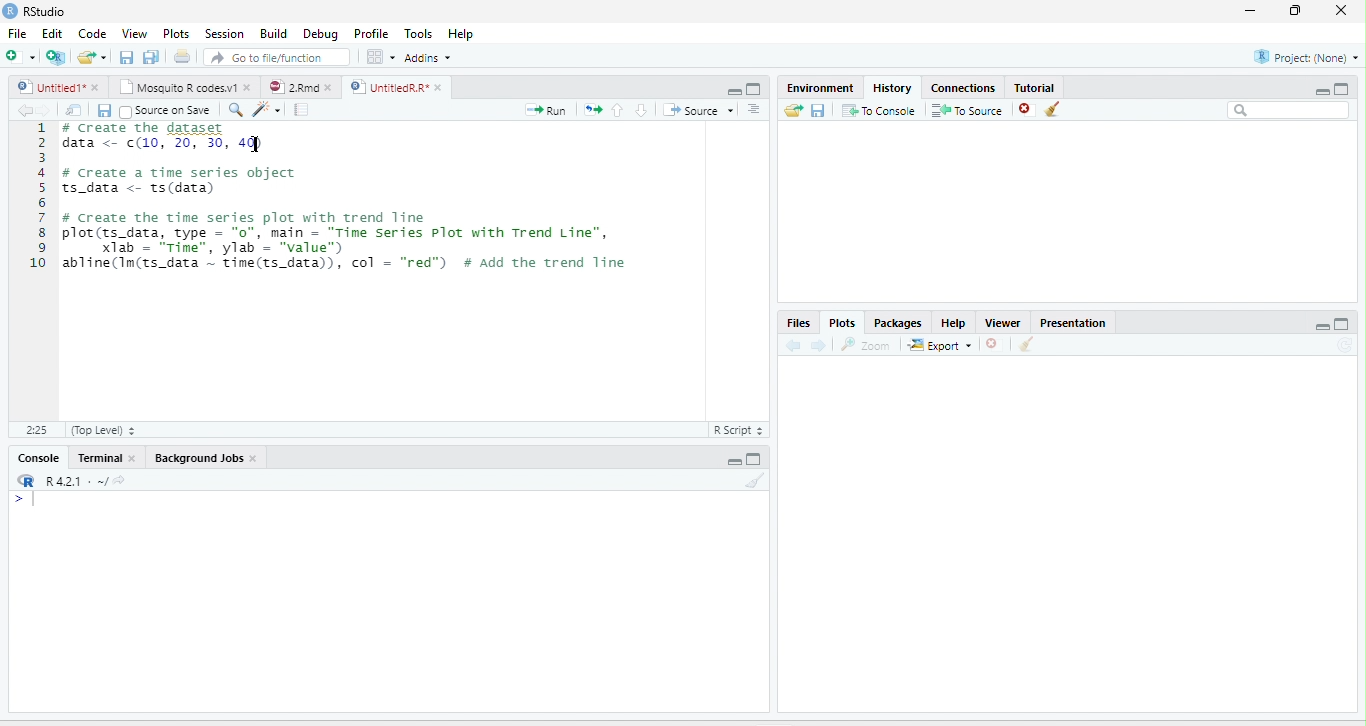 The image size is (1366, 726). I want to click on R, so click(27, 480).